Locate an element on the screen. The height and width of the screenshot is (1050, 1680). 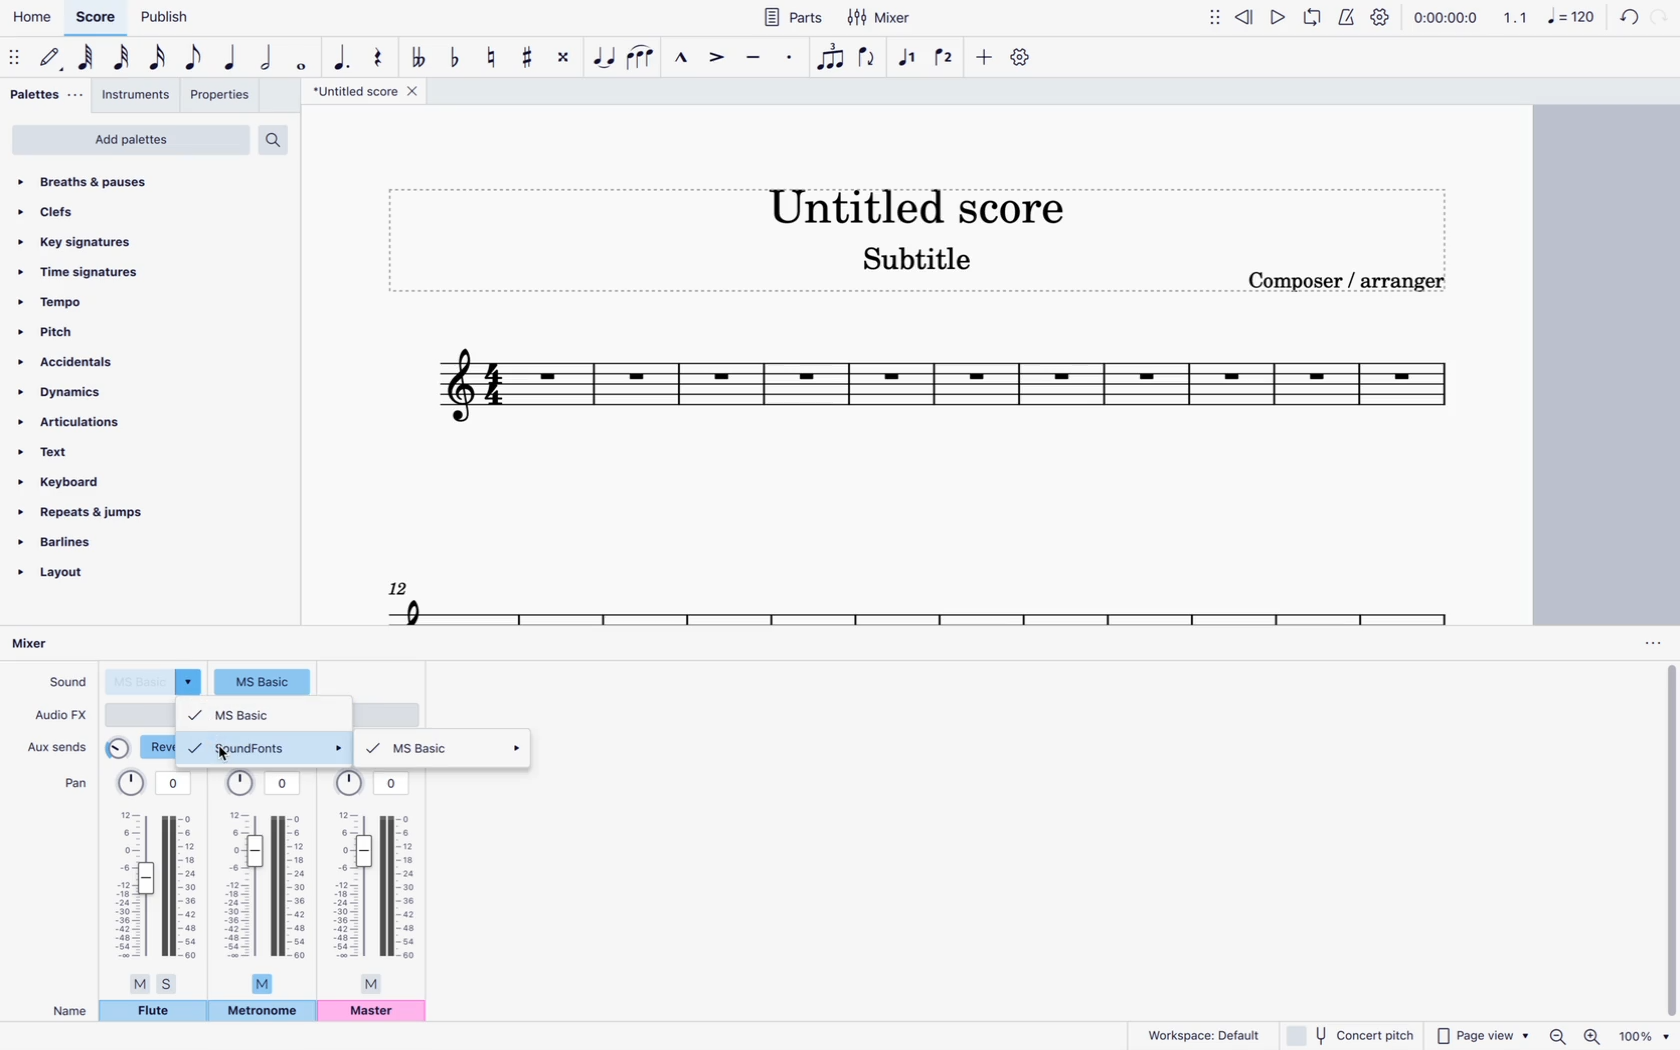
pan is located at coordinates (373, 881).